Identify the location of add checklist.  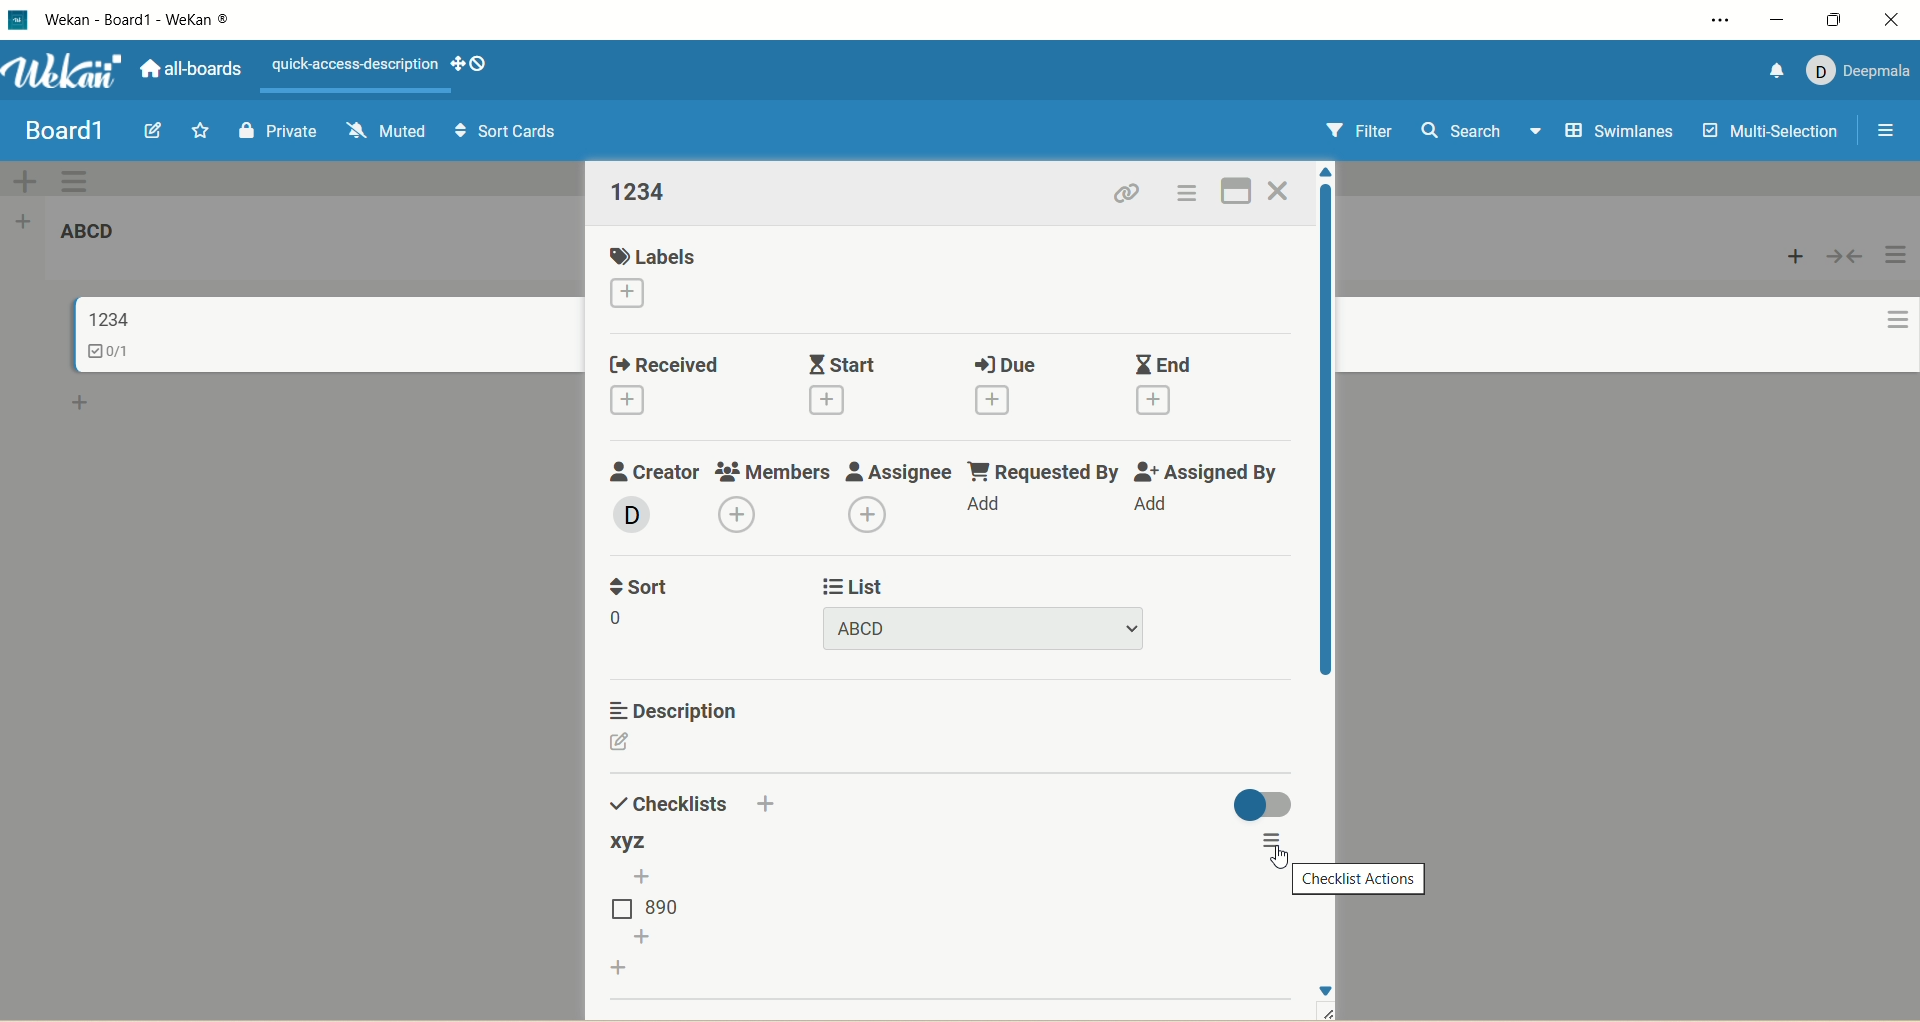
(617, 967).